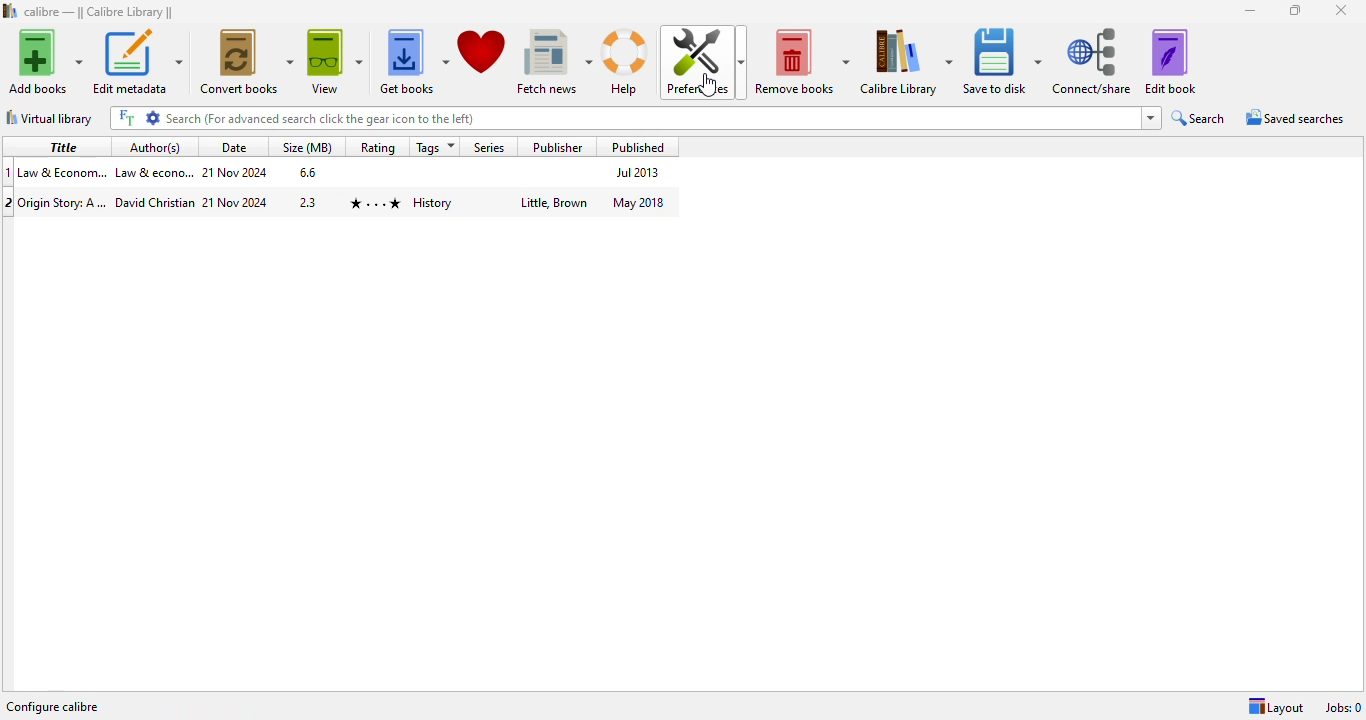  What do you see at coordinates (1001, 61) in the screenshot?
I see `save to disk` at bounding box center [1001, 61].